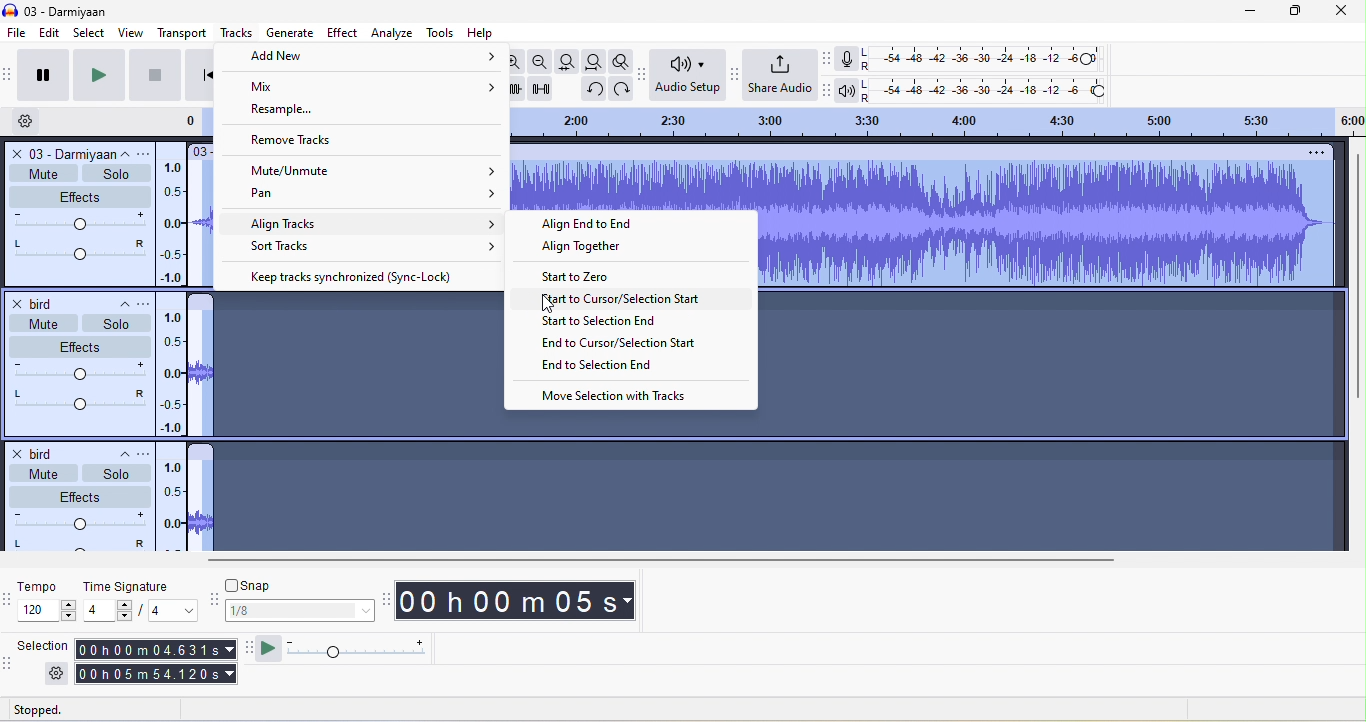  Describe the element at coordinates (38, 472) in the screenshot. I see `mute` at that location.